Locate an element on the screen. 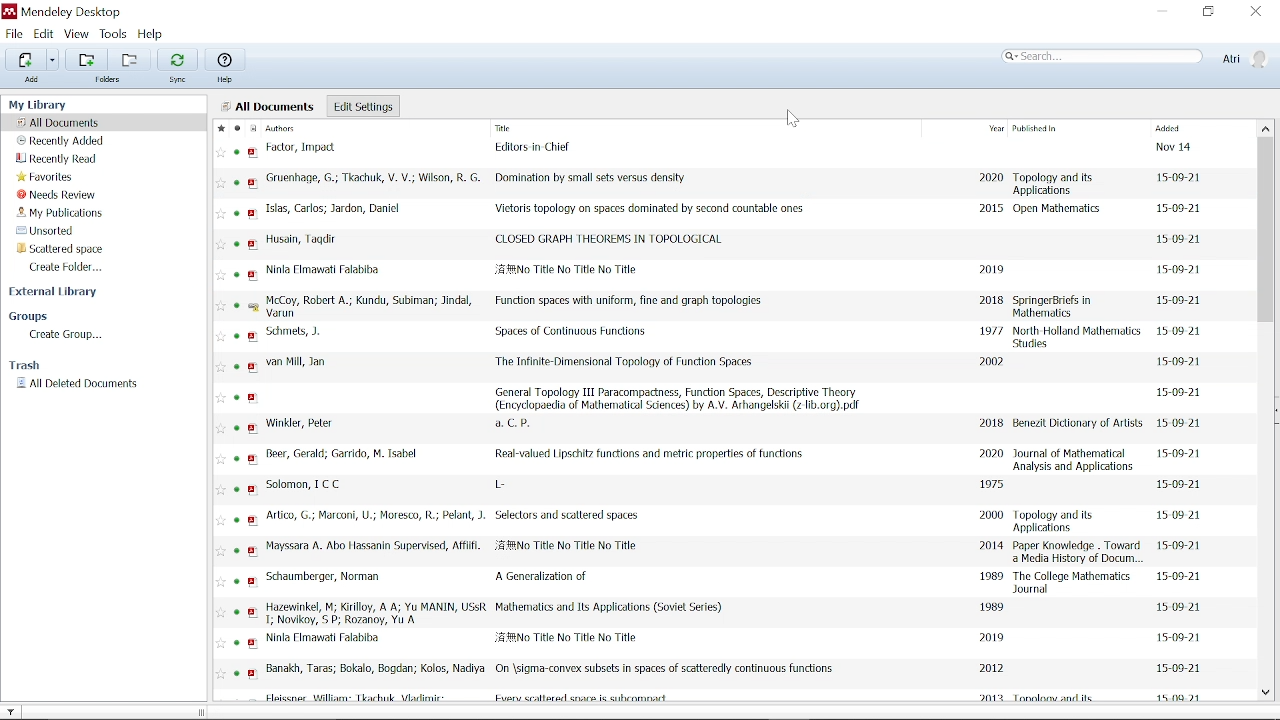 The image size is (1280, 720). Help is located at coordinates (228, 60).